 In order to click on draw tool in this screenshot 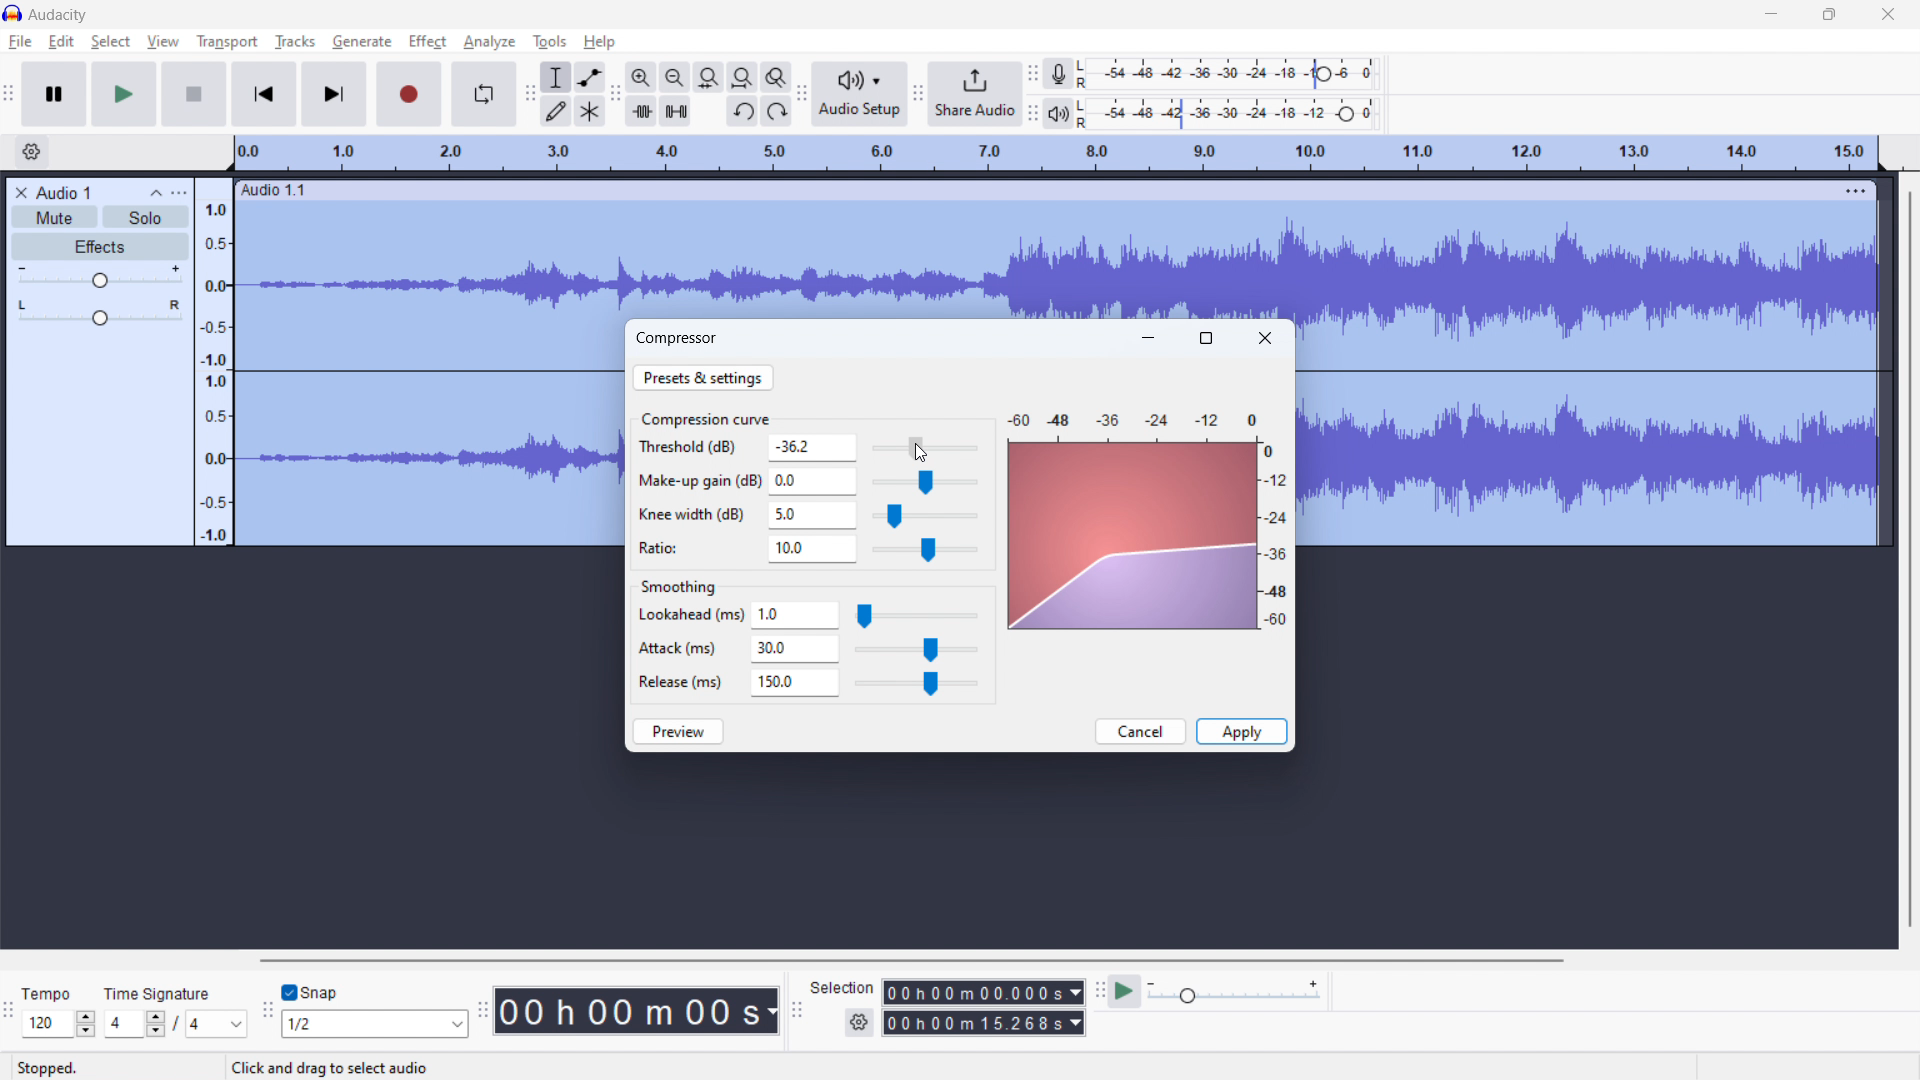, I will do `click(557, 112)`.